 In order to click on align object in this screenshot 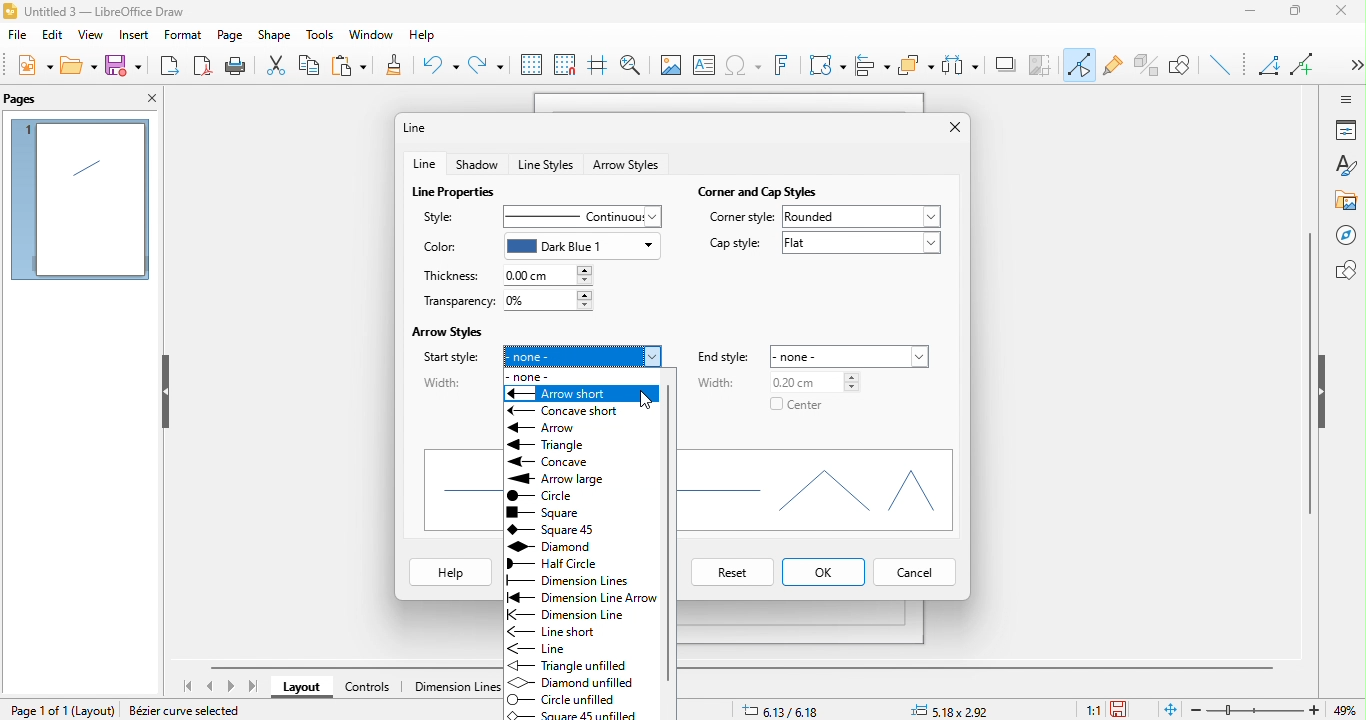, I will do `click(873, 67)`.